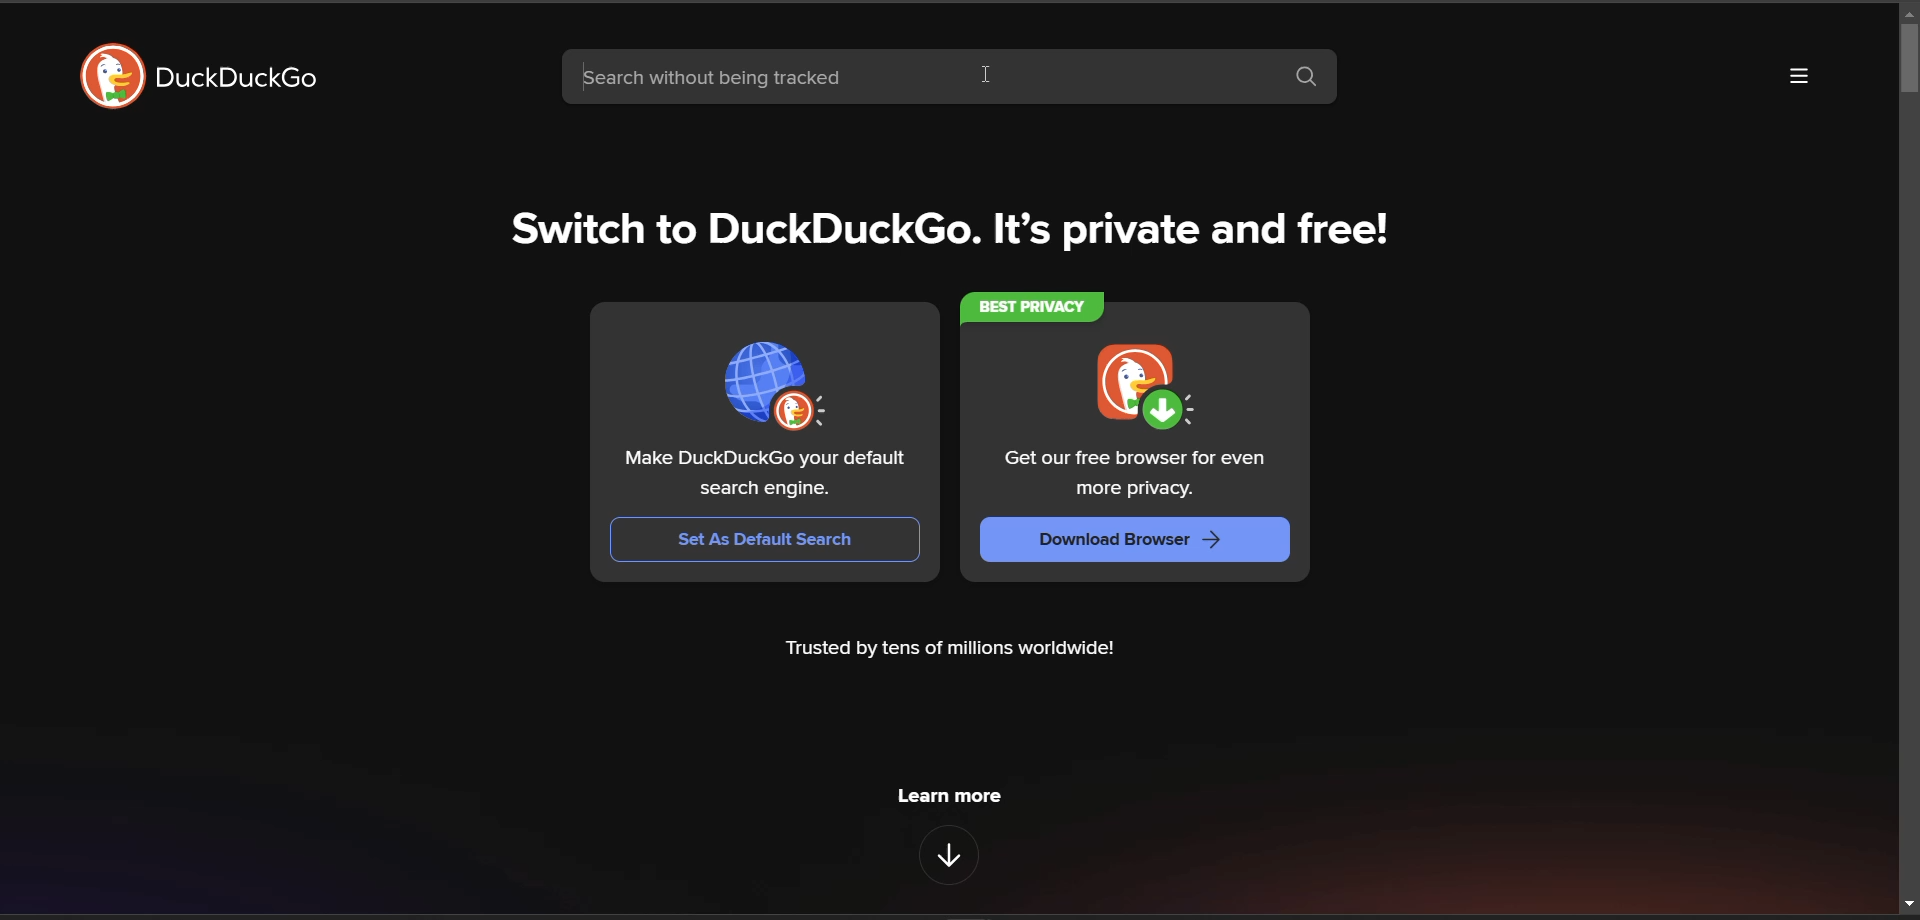  What do you see at coordinates (915, 78) in the screenshot?
I see `search bar` at bounding box center [915, 78].